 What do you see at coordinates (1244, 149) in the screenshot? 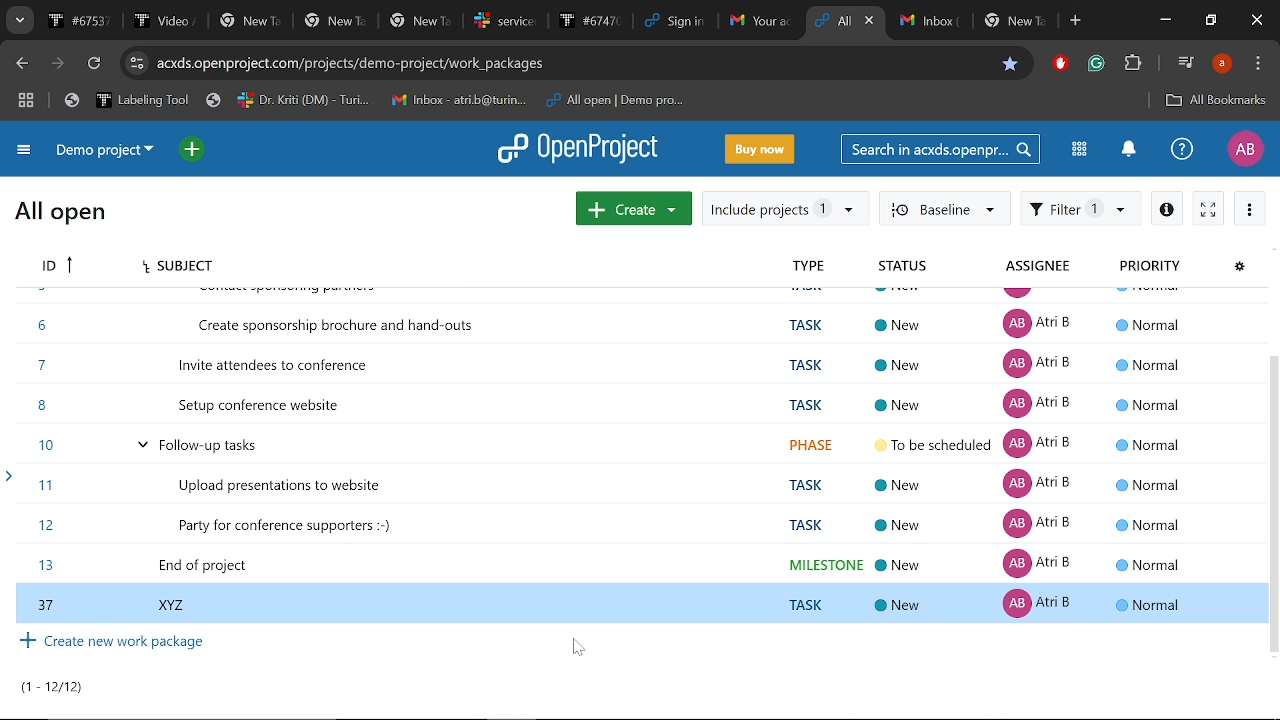
I see `Profile` at bounding box center [1244, 149].